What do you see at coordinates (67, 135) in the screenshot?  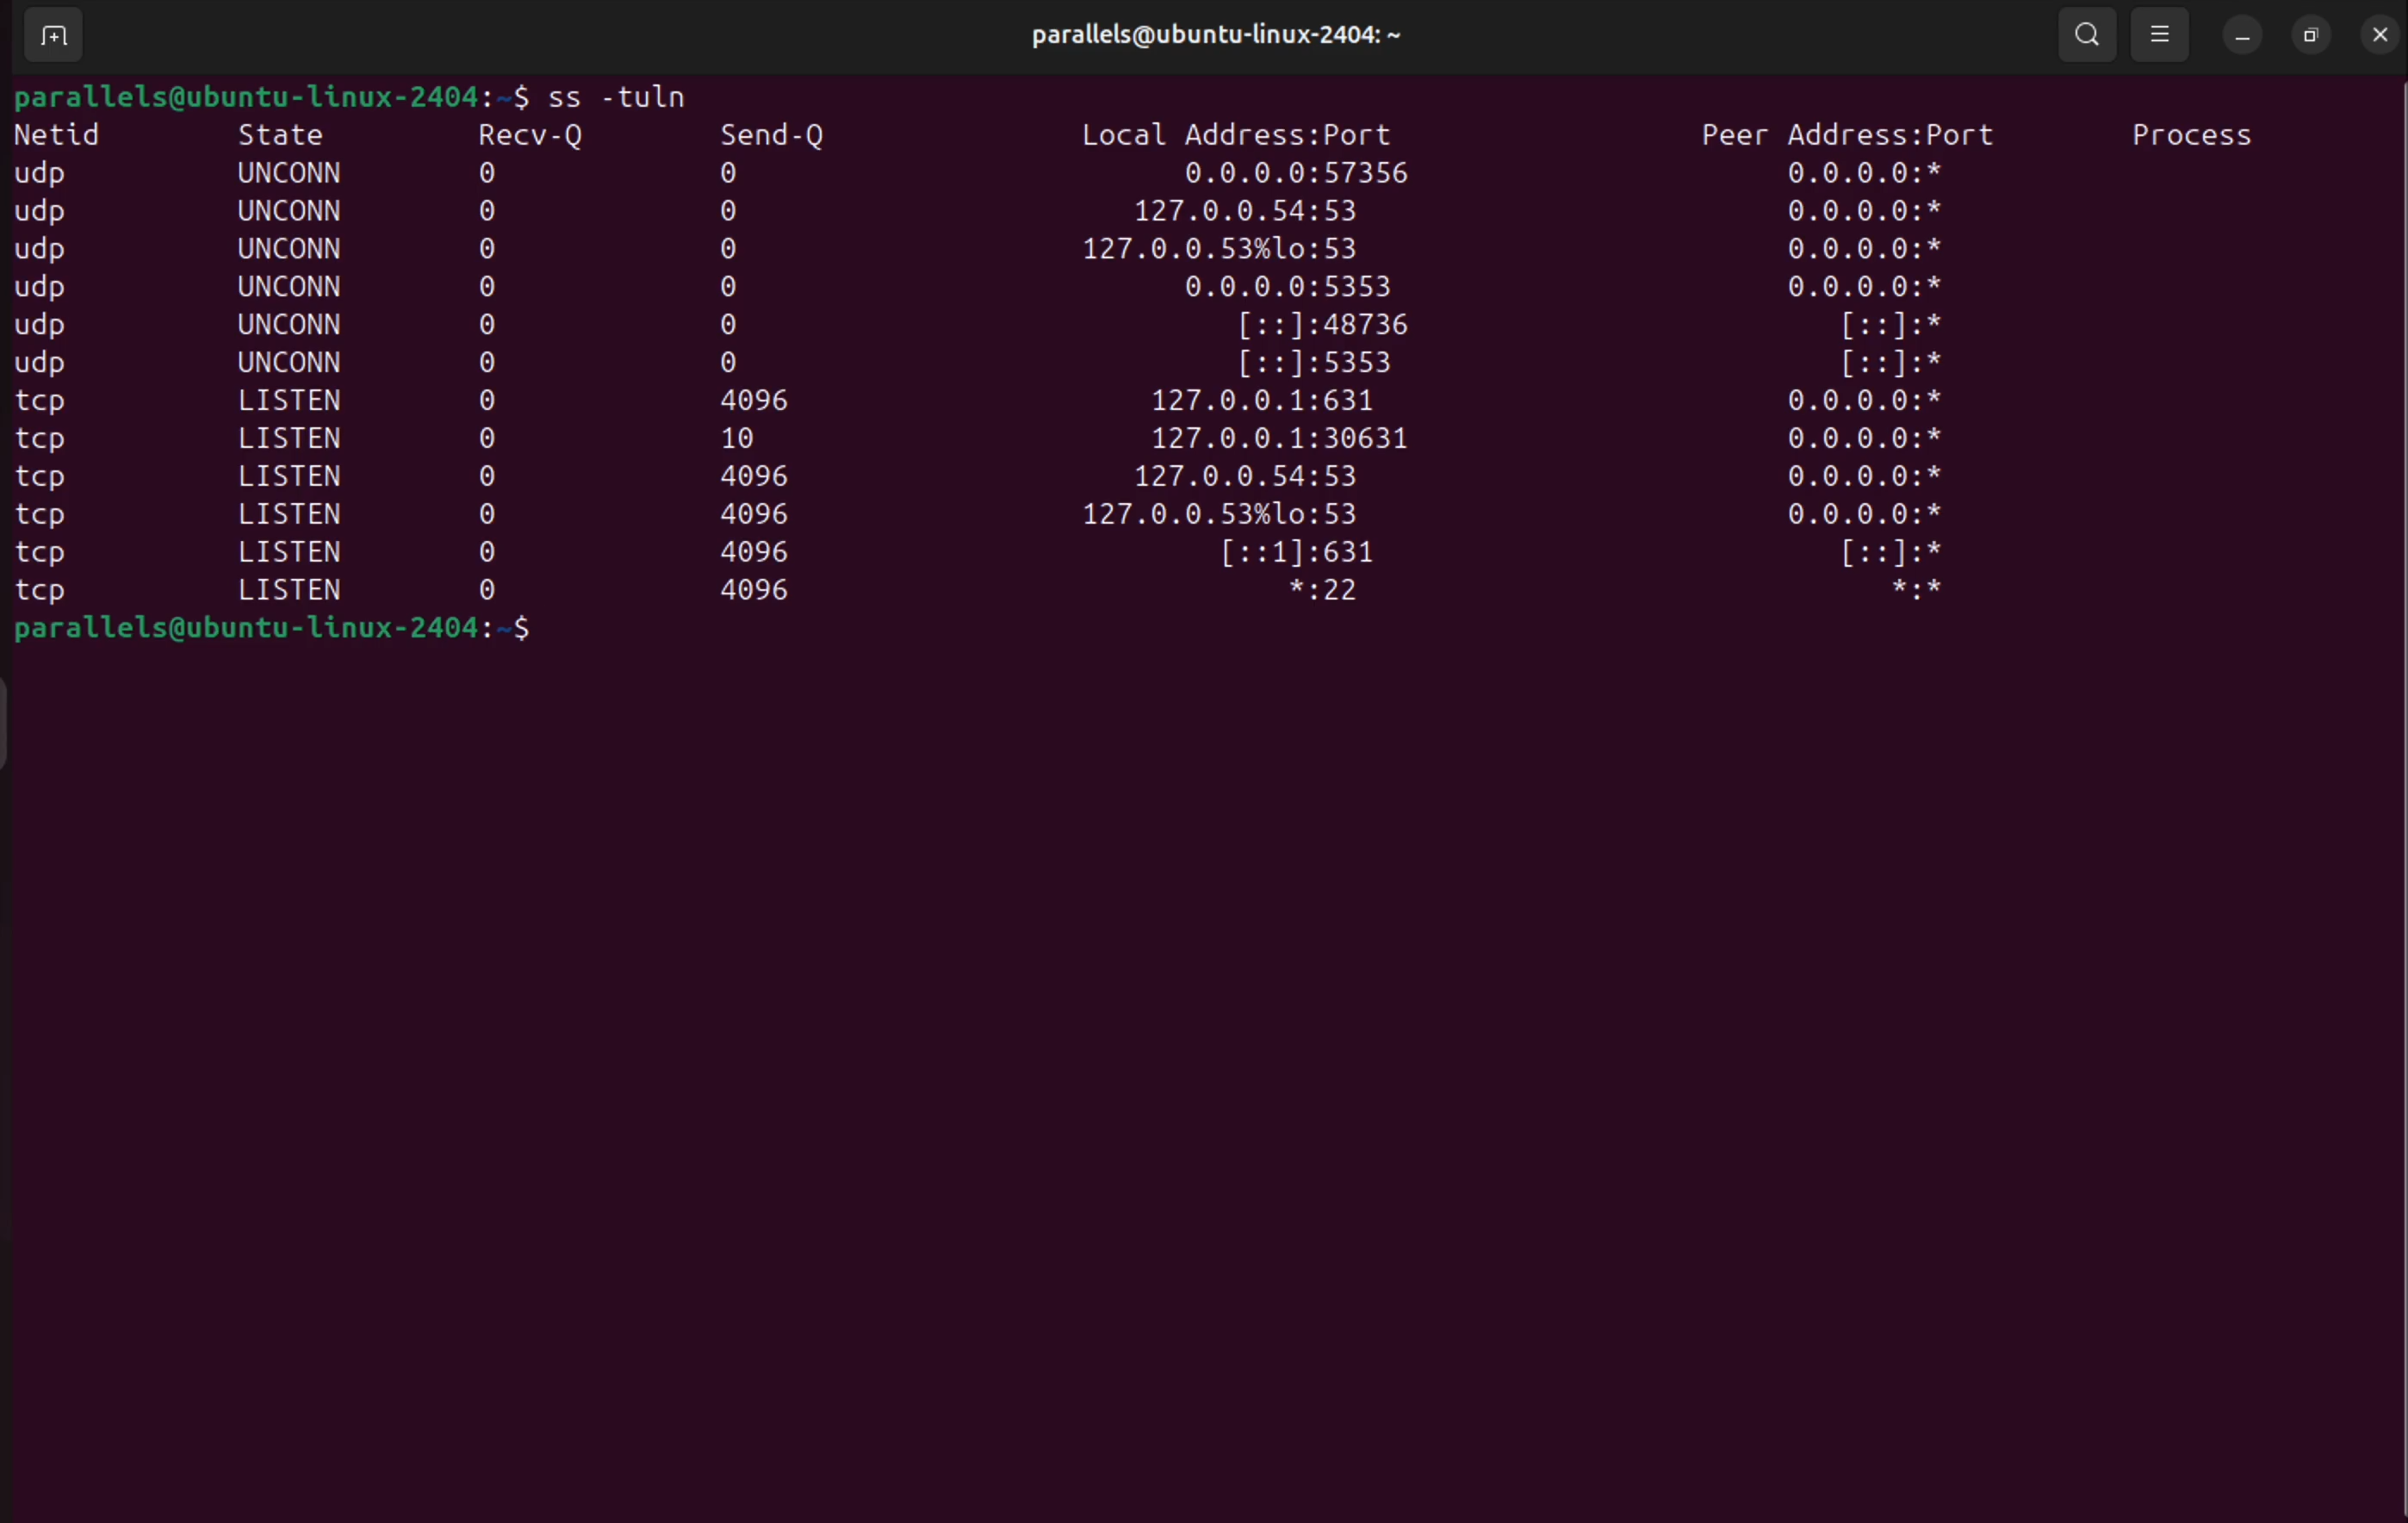 I see `net id` at bounding box center [67, 135].